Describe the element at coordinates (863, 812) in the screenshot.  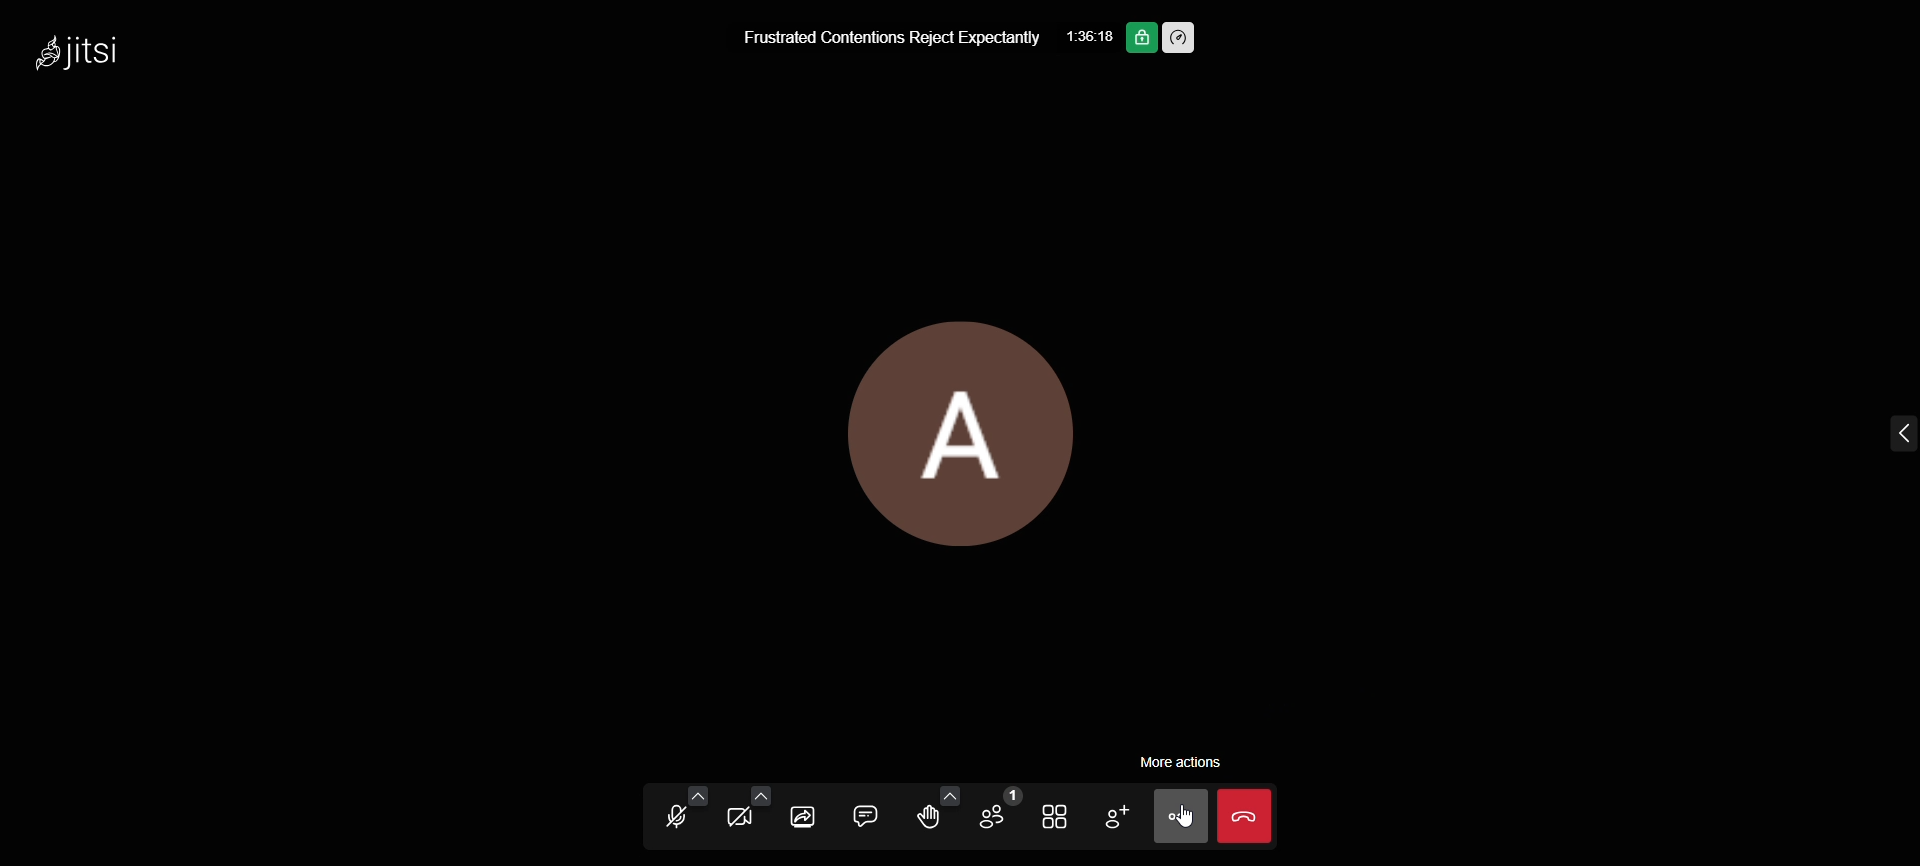
I see `open chat` at that location.